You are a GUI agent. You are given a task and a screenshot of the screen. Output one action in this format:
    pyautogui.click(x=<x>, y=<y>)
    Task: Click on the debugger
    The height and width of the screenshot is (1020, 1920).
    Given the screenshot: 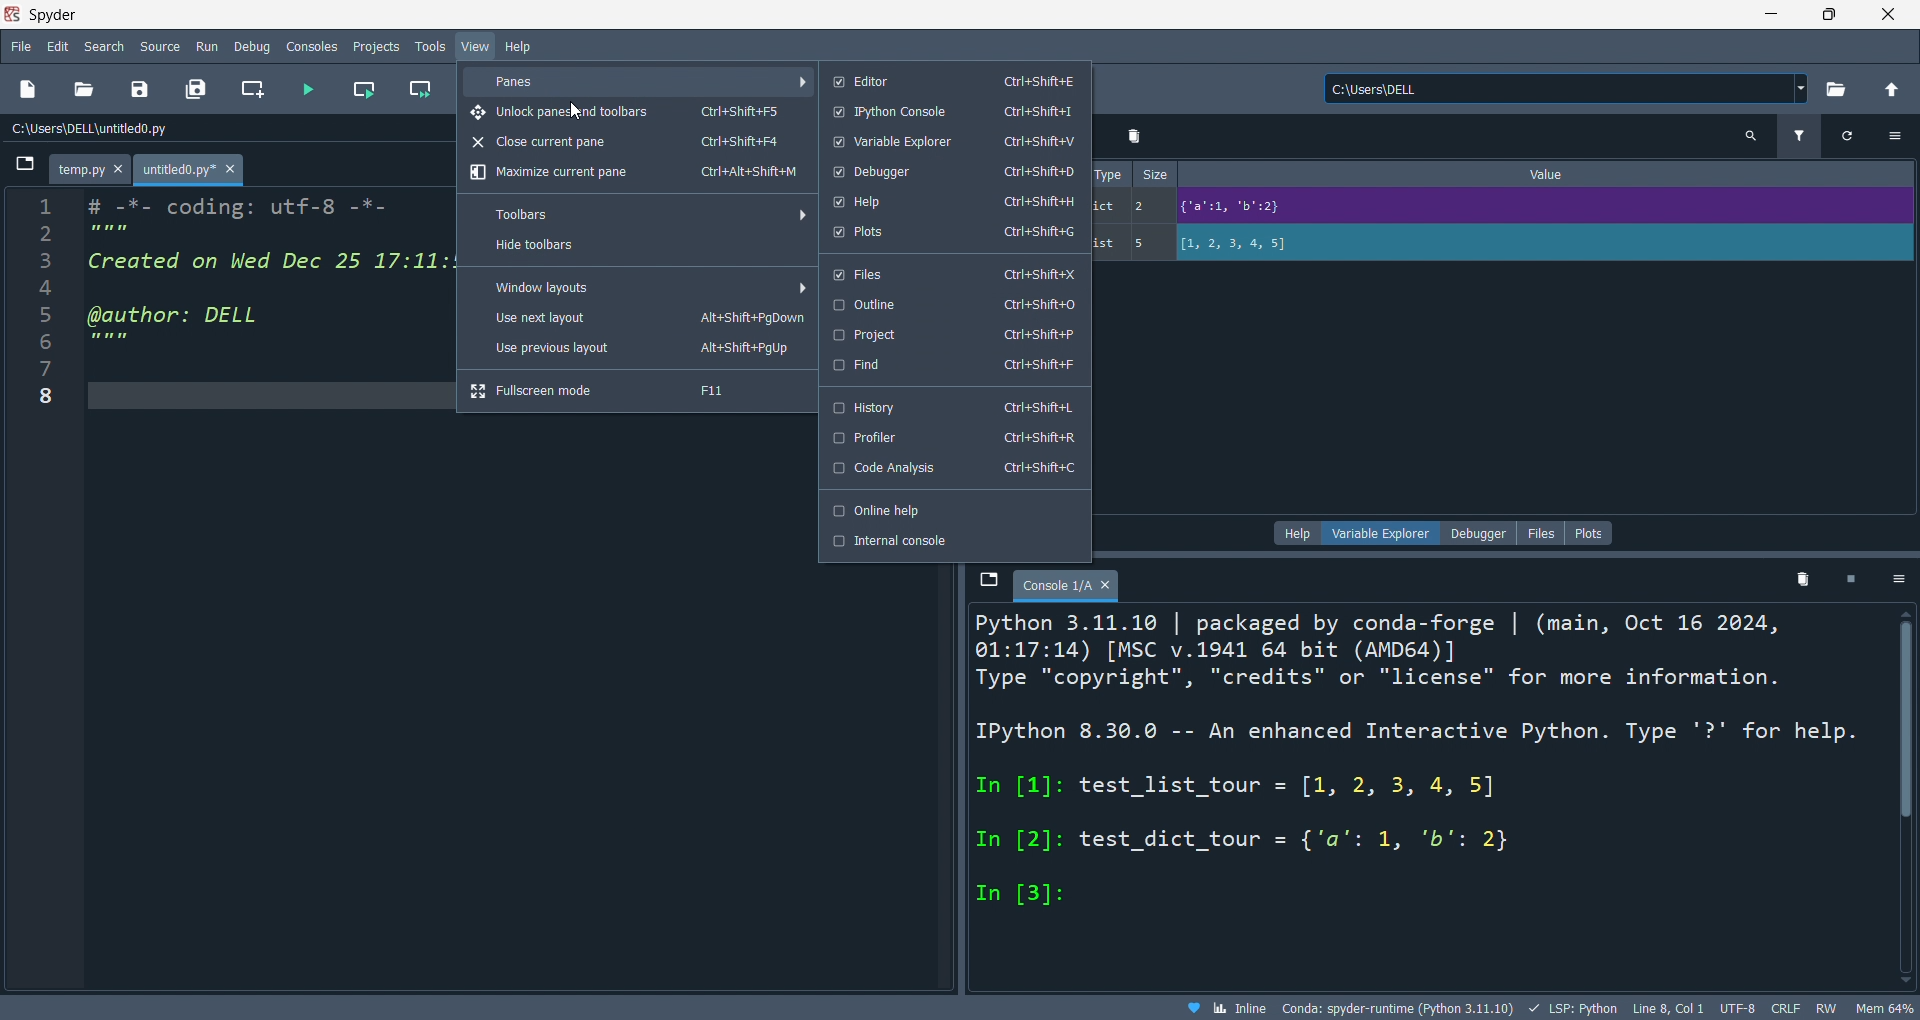 What is the action you would take?
    pyautogui.click(x=1478, y=533)
    